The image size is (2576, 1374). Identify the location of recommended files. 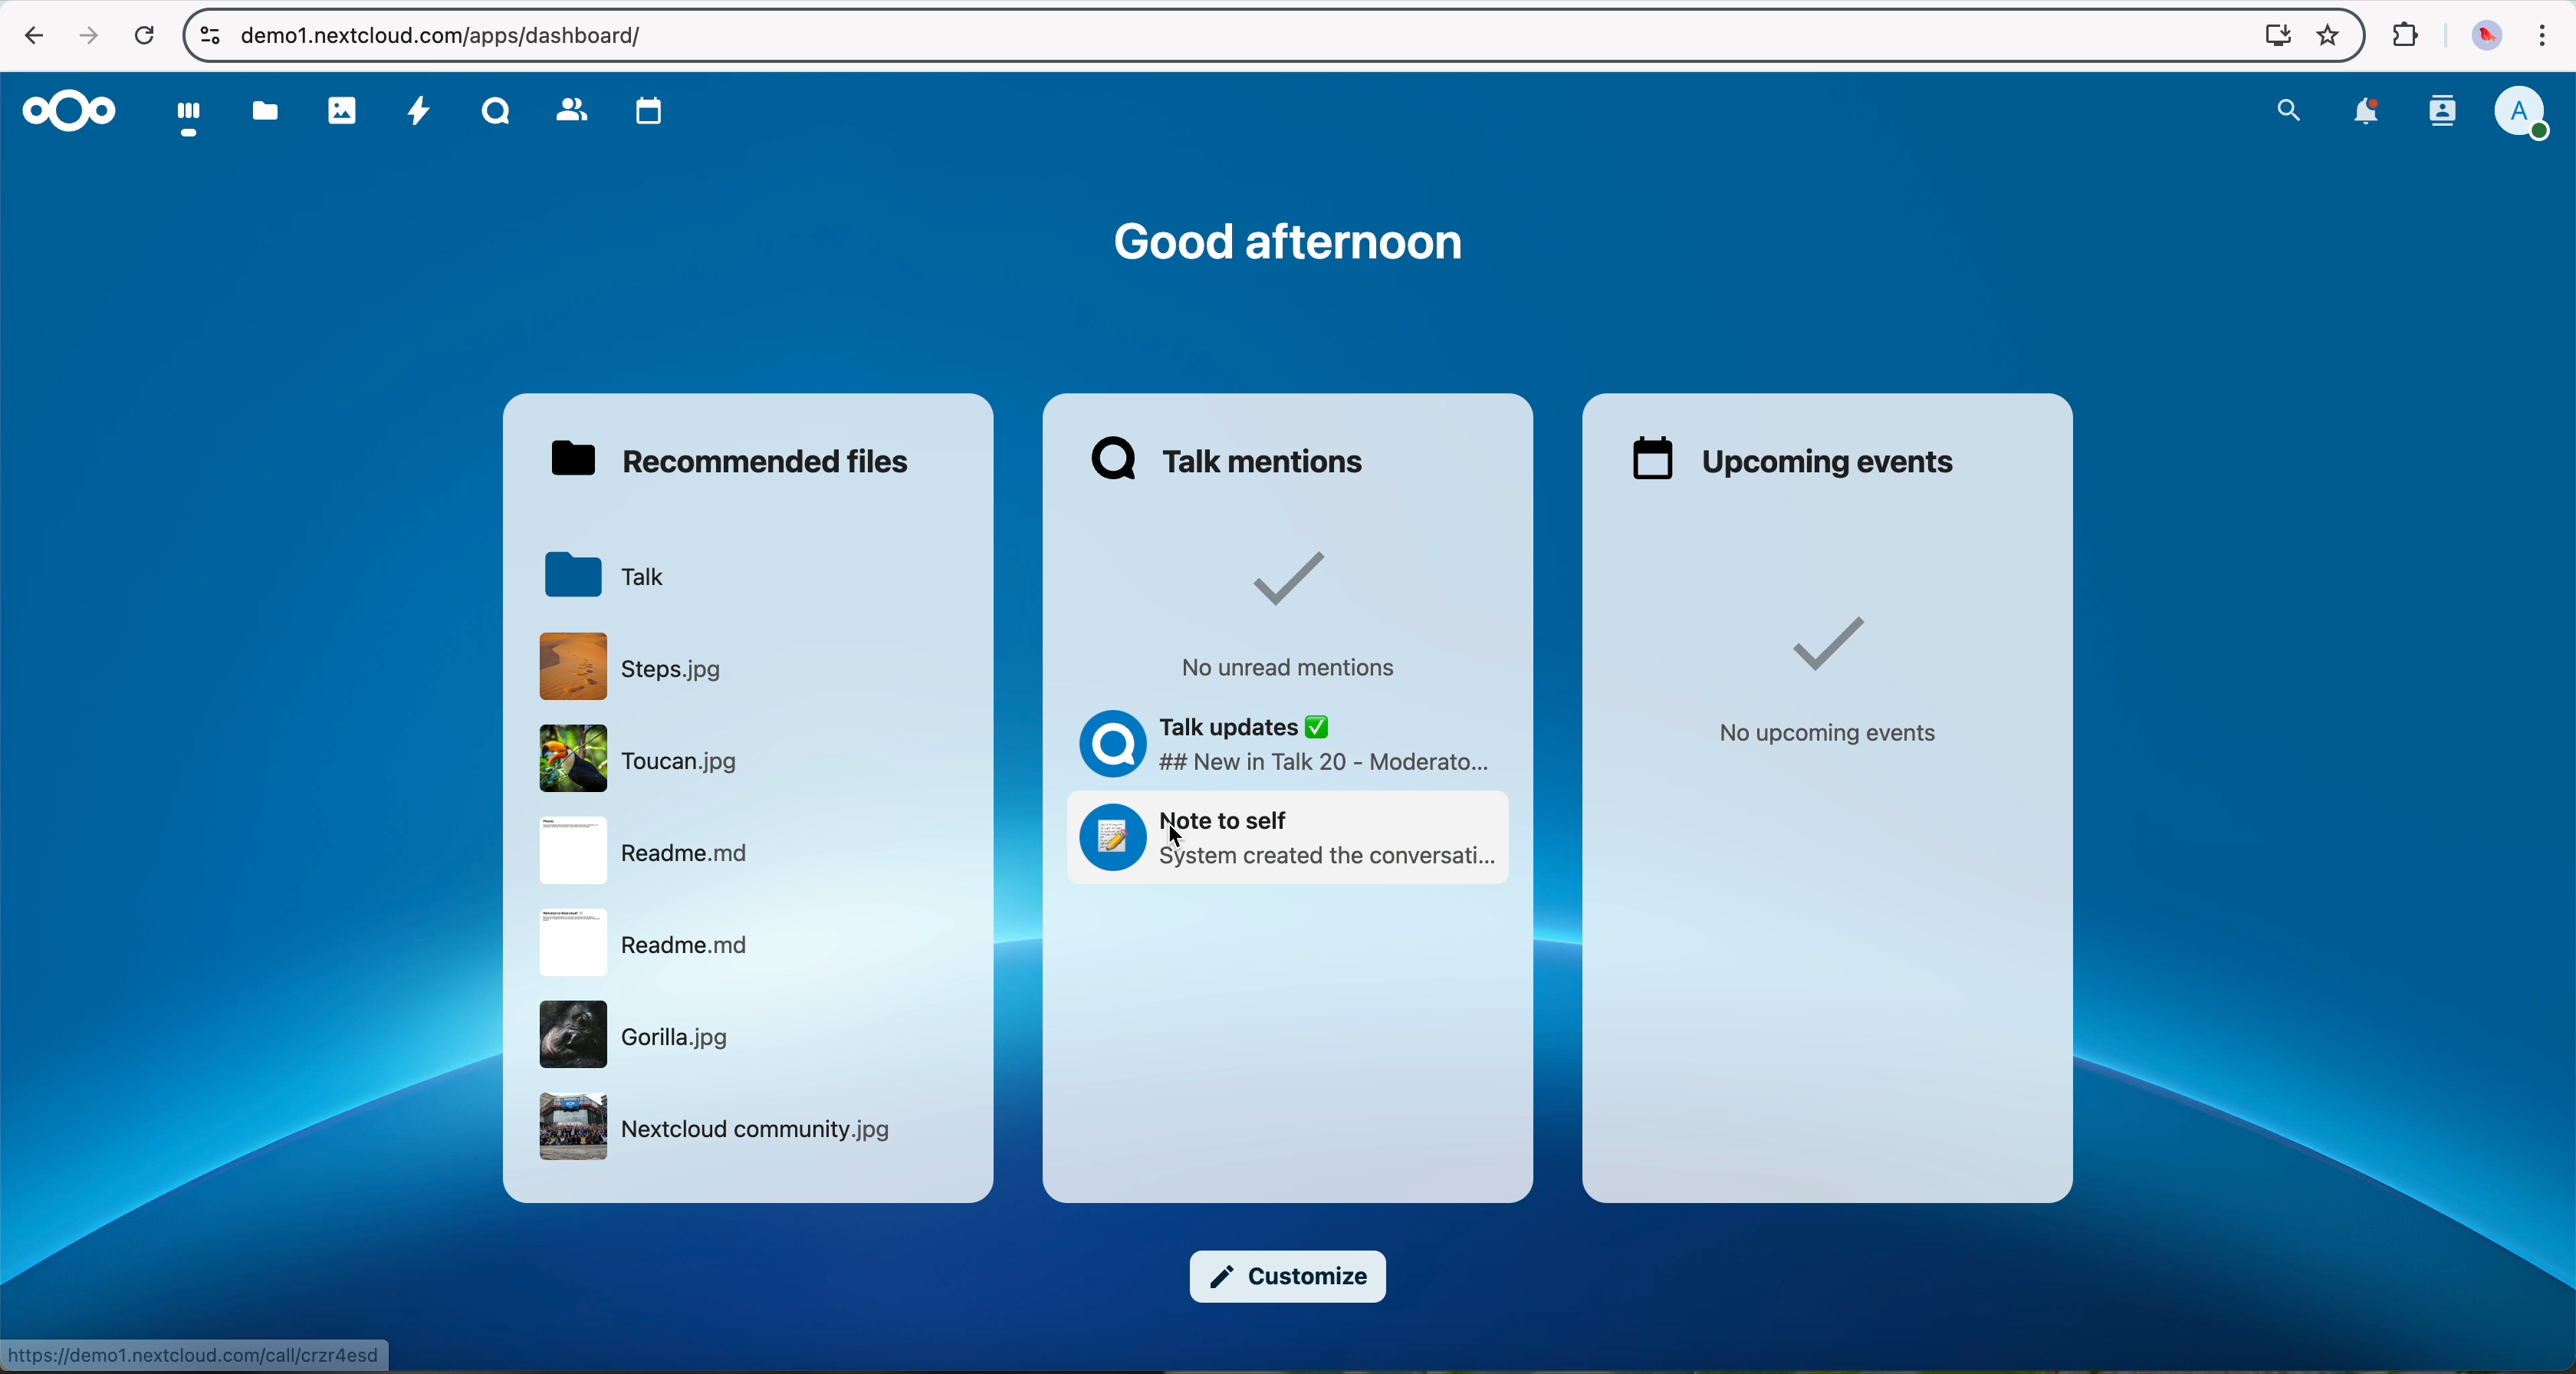
(728, 459).